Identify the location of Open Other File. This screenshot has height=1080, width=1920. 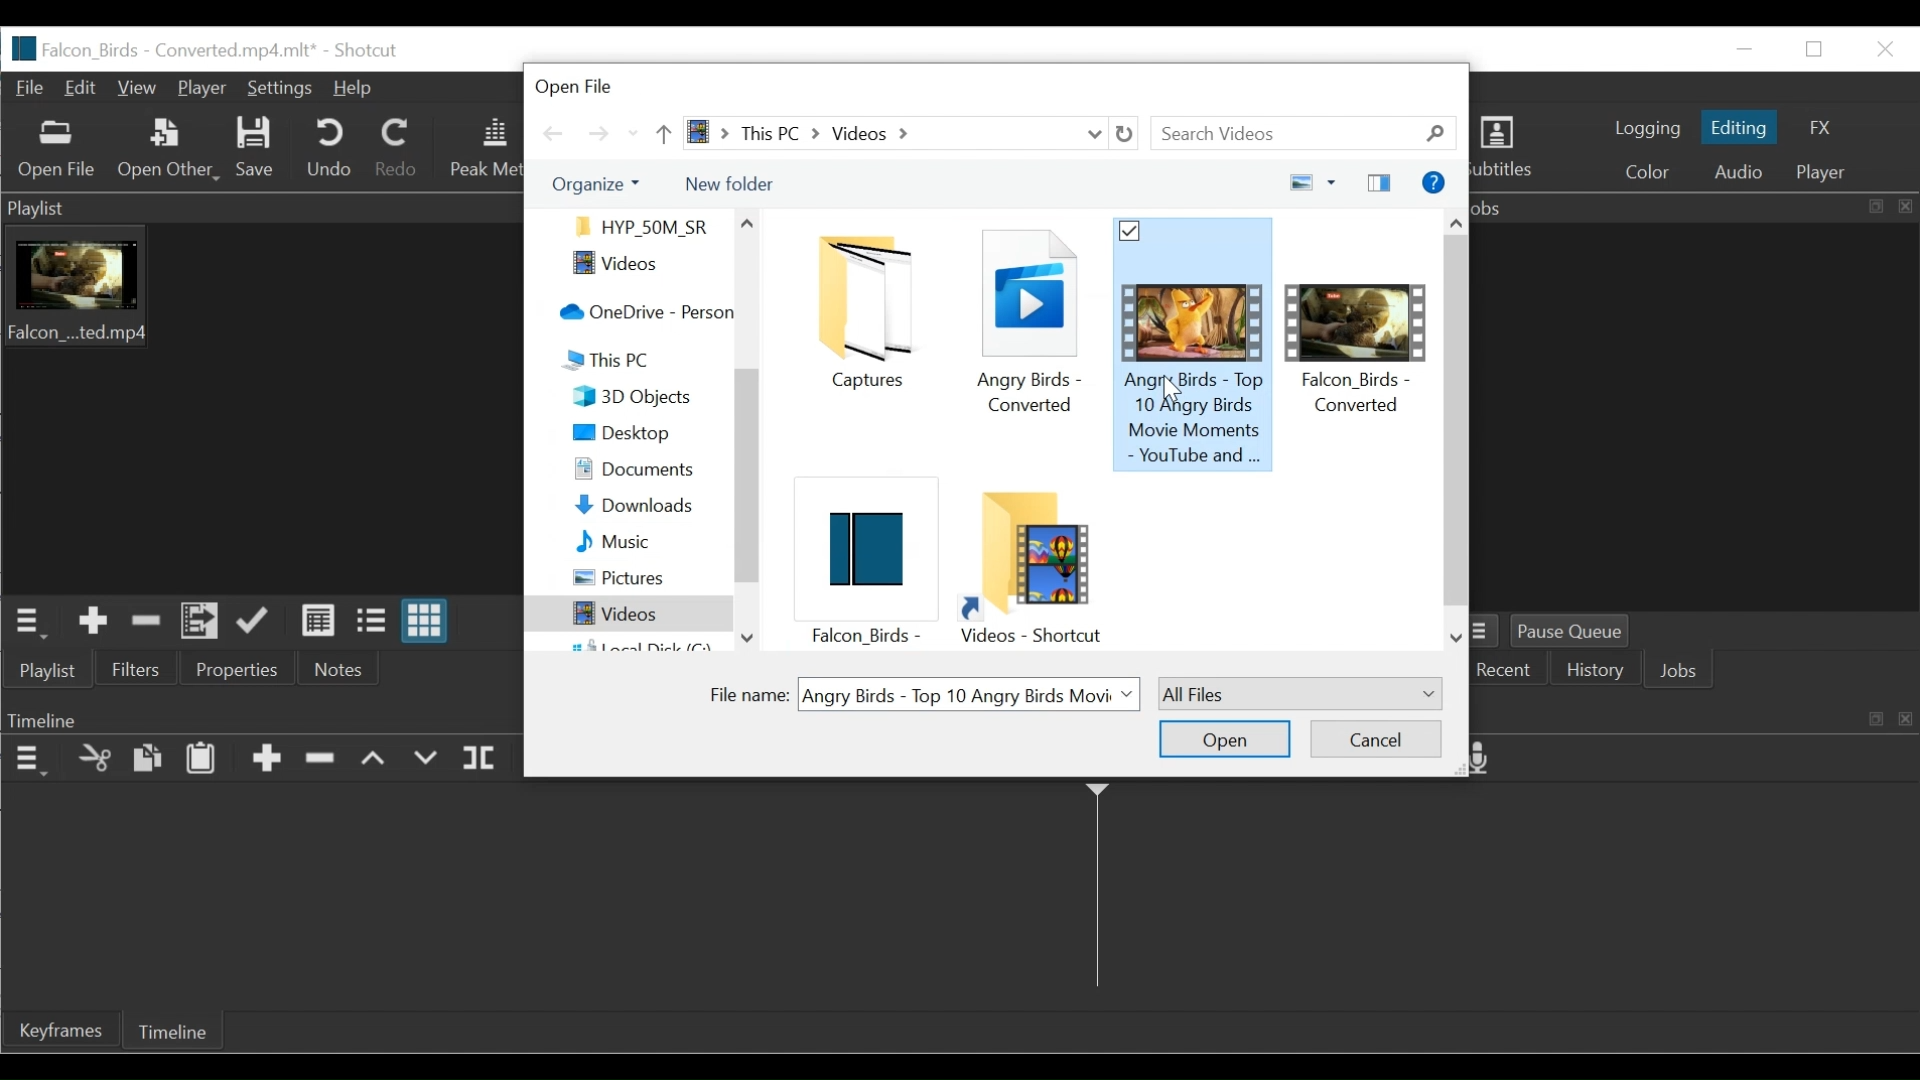
(57, 150).